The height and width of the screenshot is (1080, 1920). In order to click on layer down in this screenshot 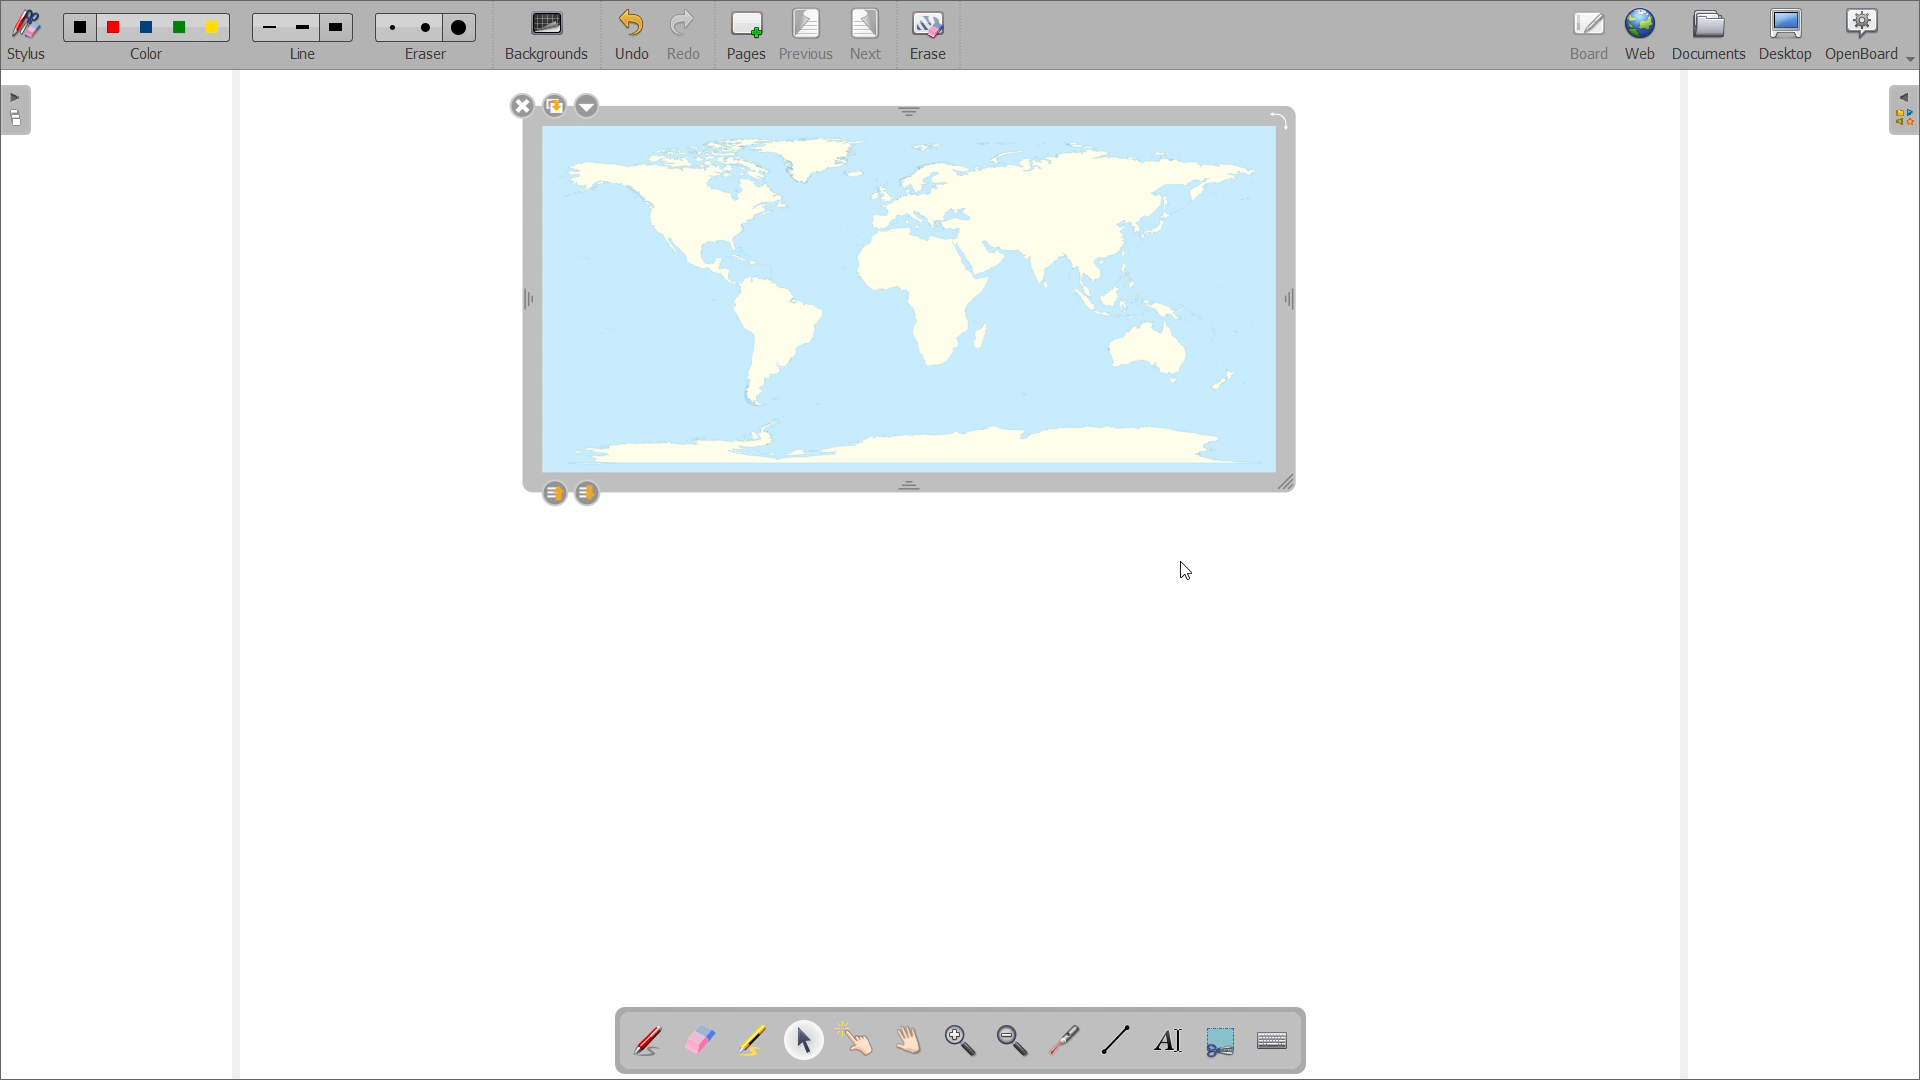, I will do `click(586, 492)`.